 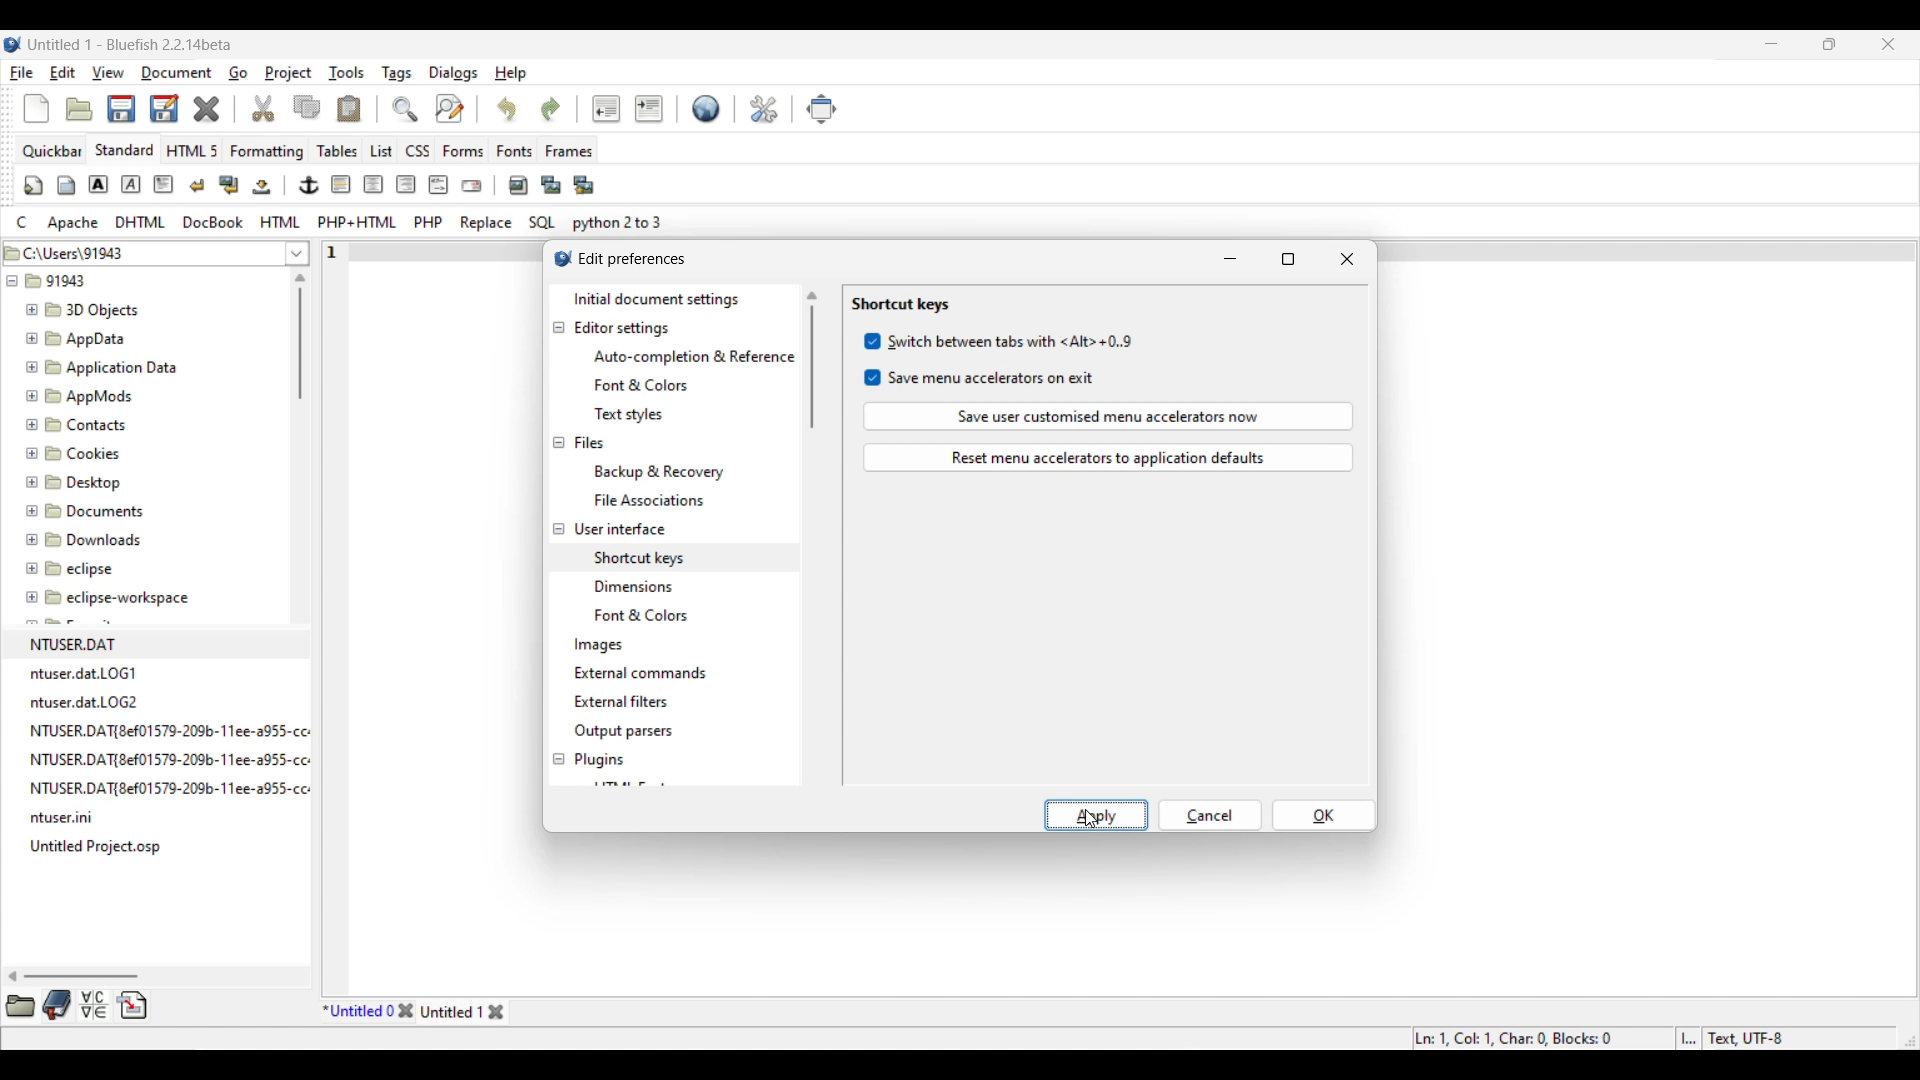 What do you see at coordinates (36, 109) in the screenshot?
I see `New` at bounding box center [36, 109].